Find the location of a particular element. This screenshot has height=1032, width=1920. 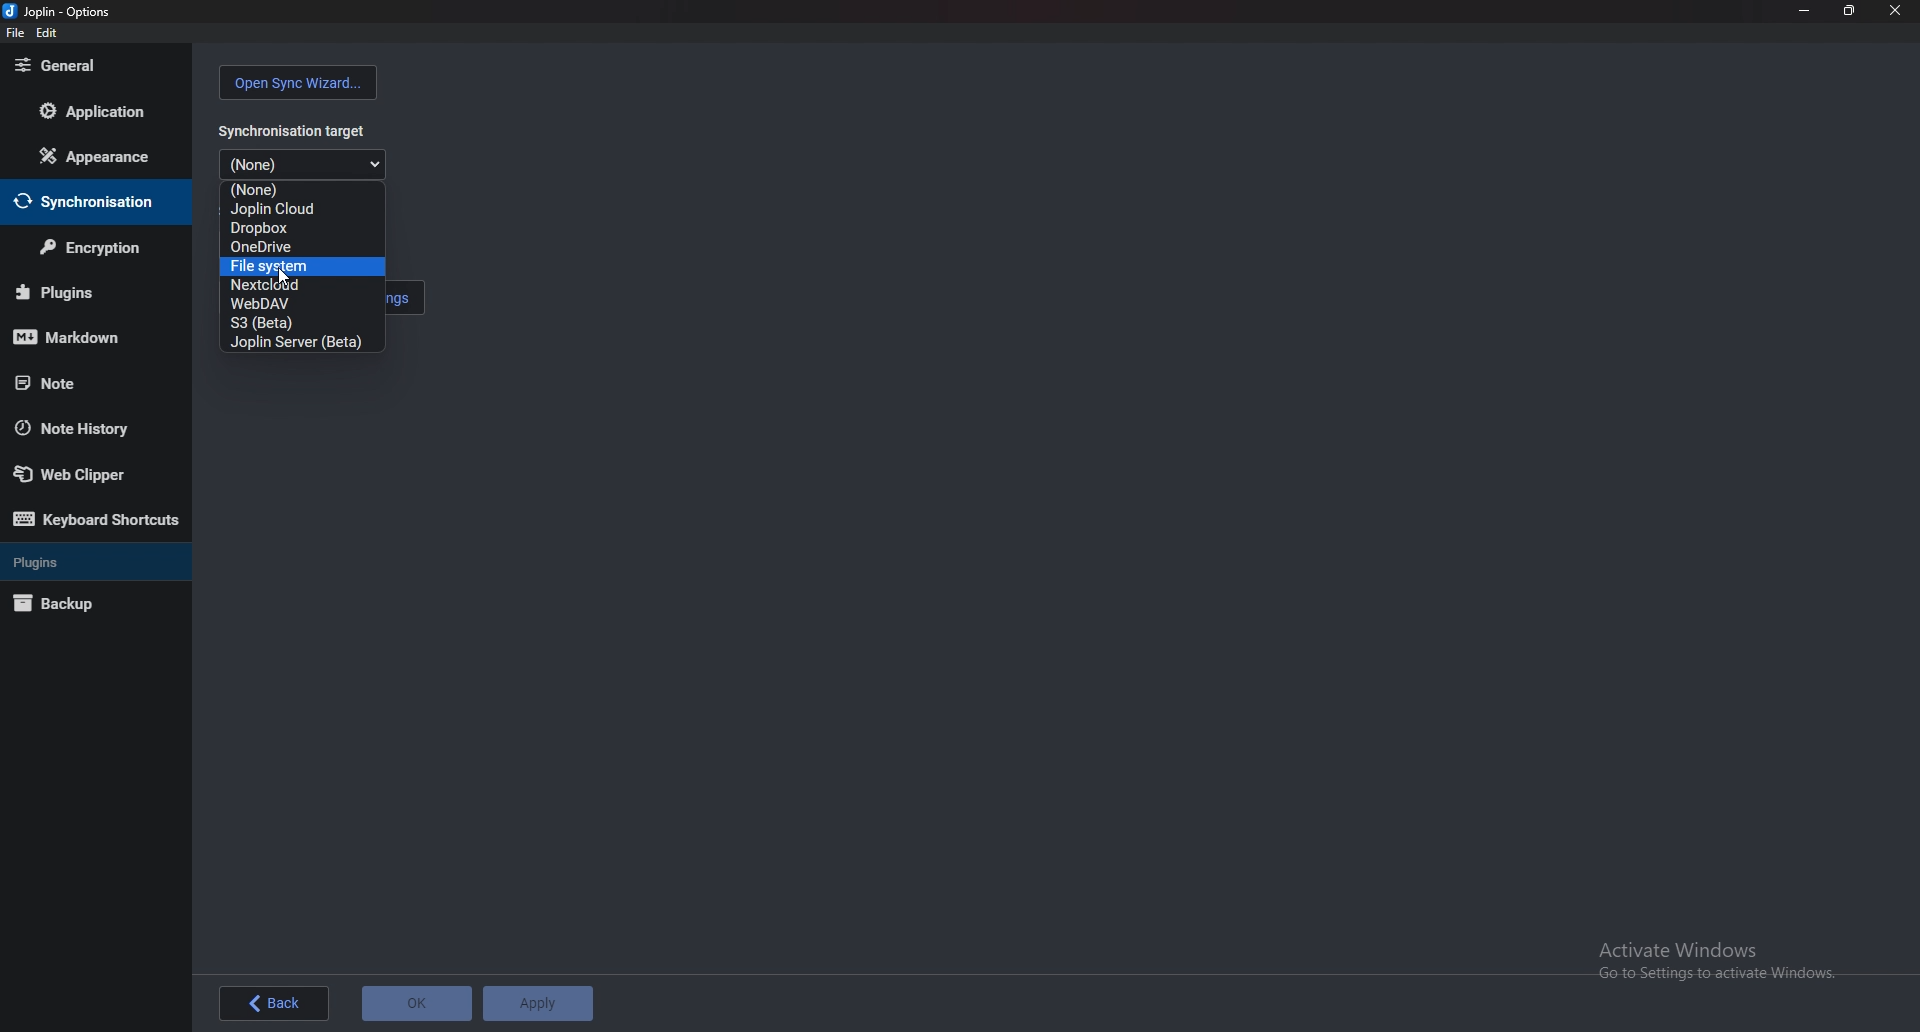

Synchronization target is located at coordinates (293, 130).